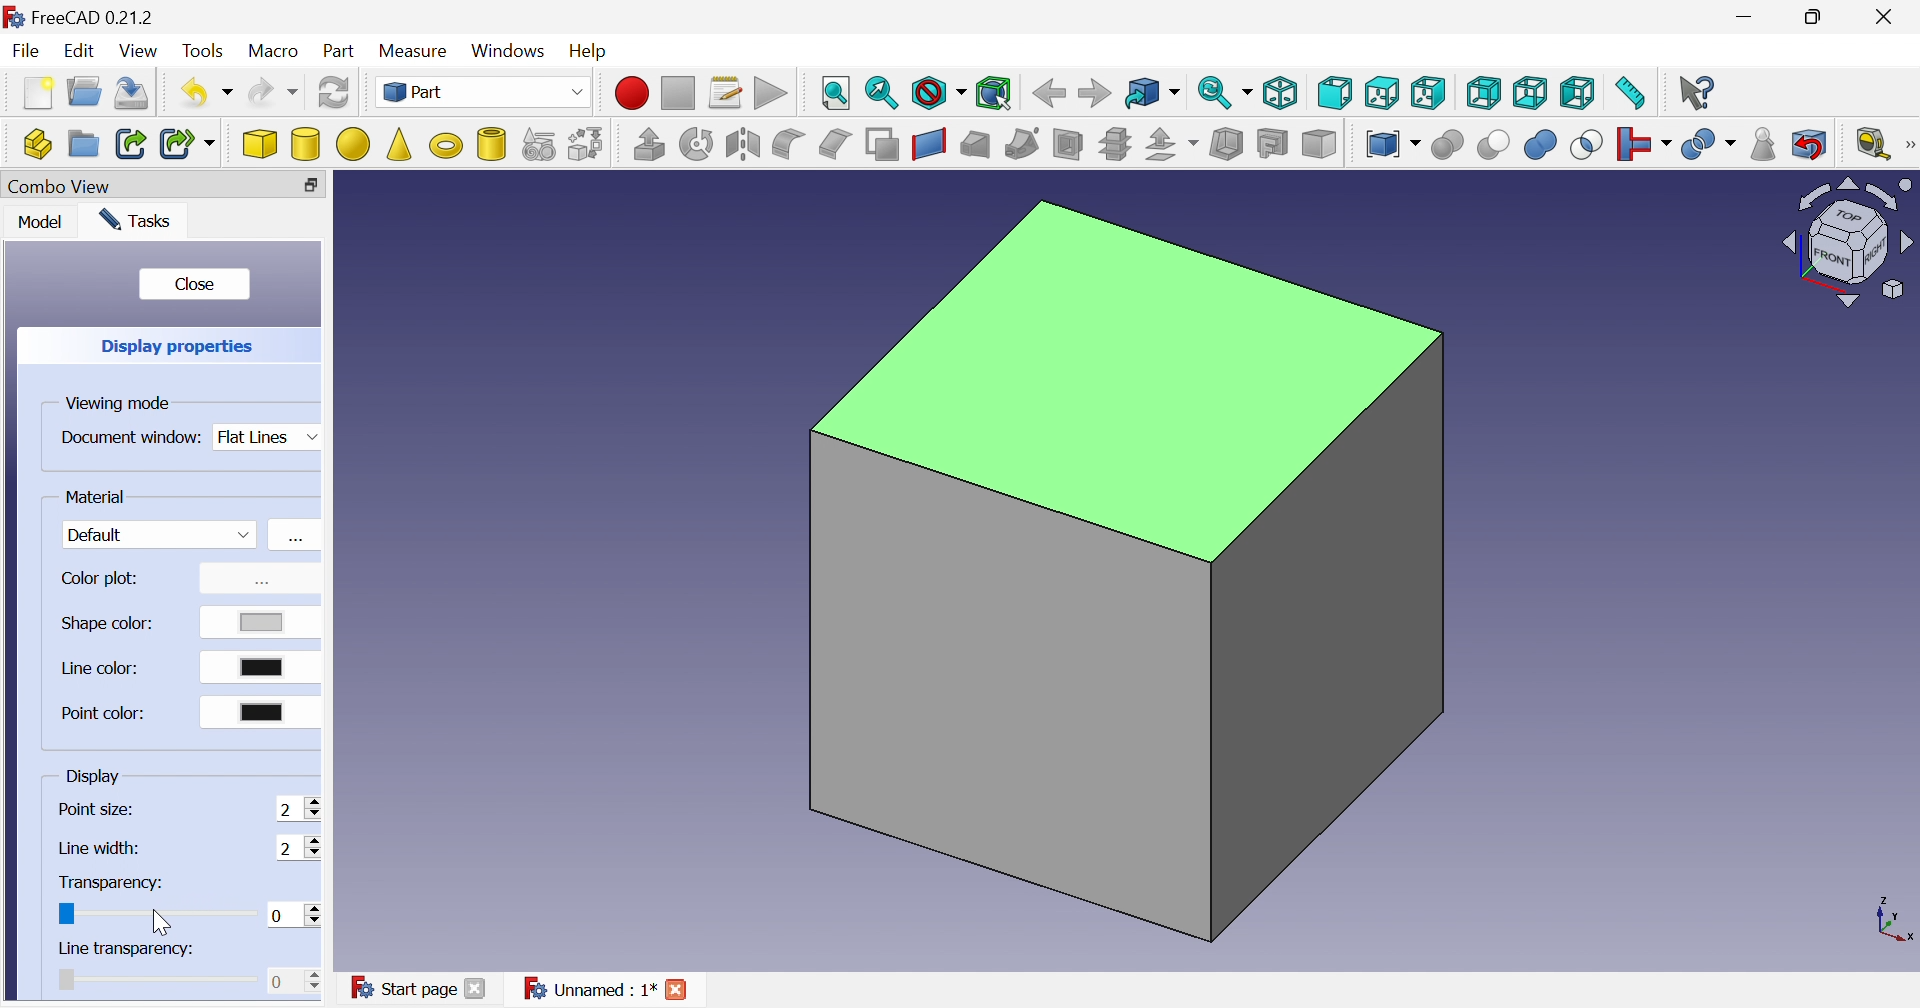 The width and height of the screenshot is (1920, 1008). I want to click on Sphere, so click(354, 144).